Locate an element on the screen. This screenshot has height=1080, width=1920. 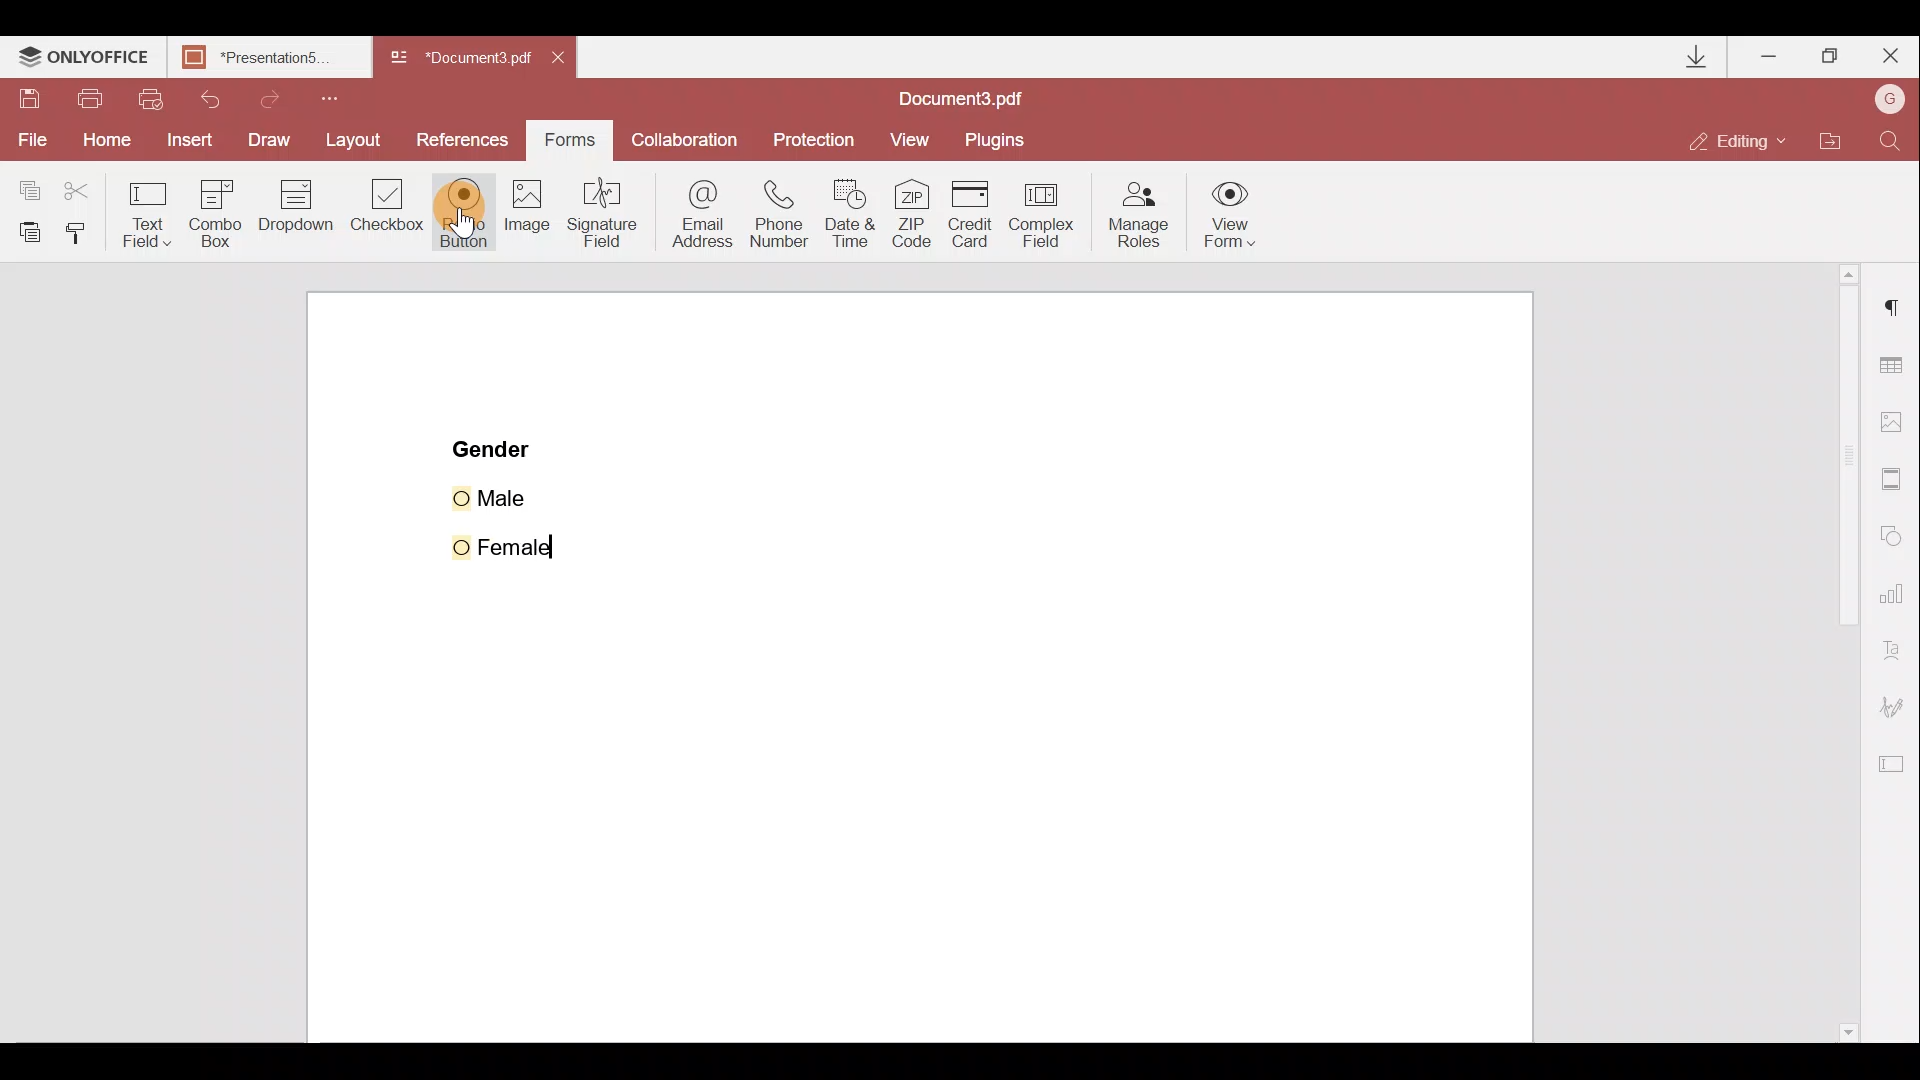
Cut is located at coordinates (77, 187).